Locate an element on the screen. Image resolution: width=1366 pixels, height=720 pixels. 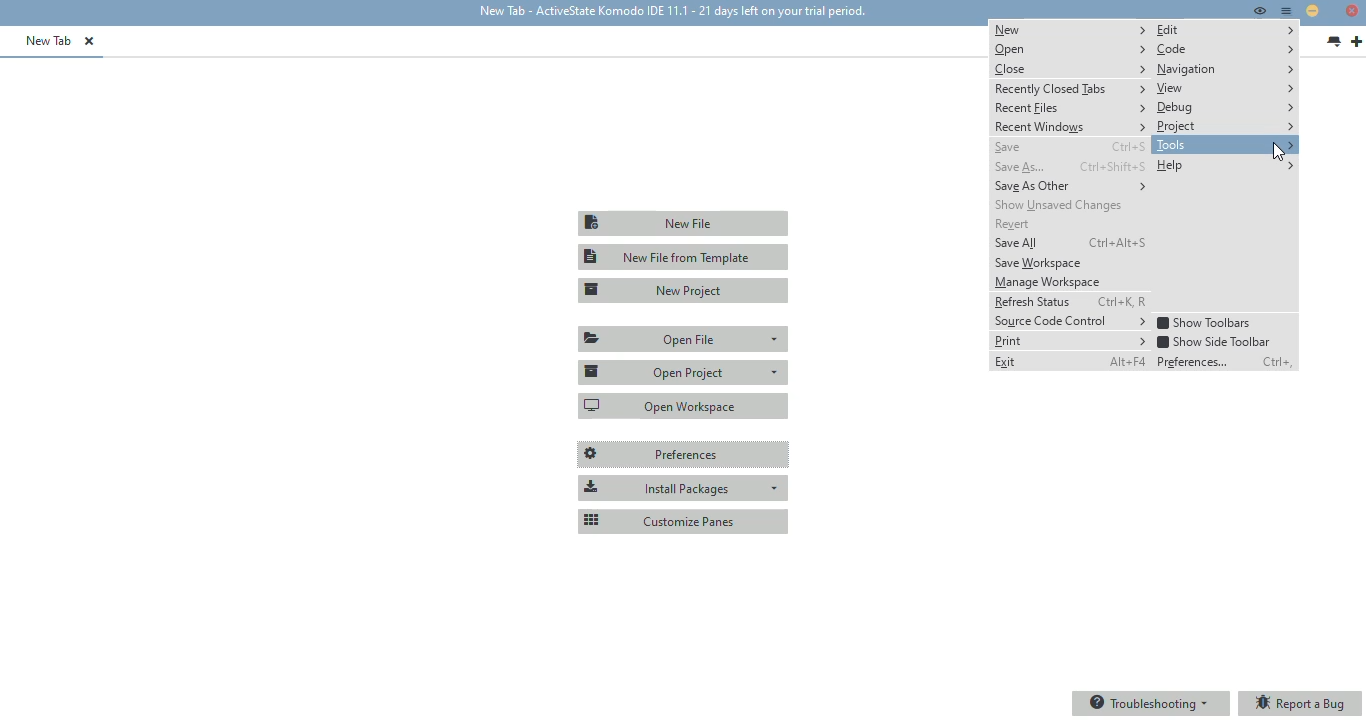
save workspace is located at coordinates (1039, 264).